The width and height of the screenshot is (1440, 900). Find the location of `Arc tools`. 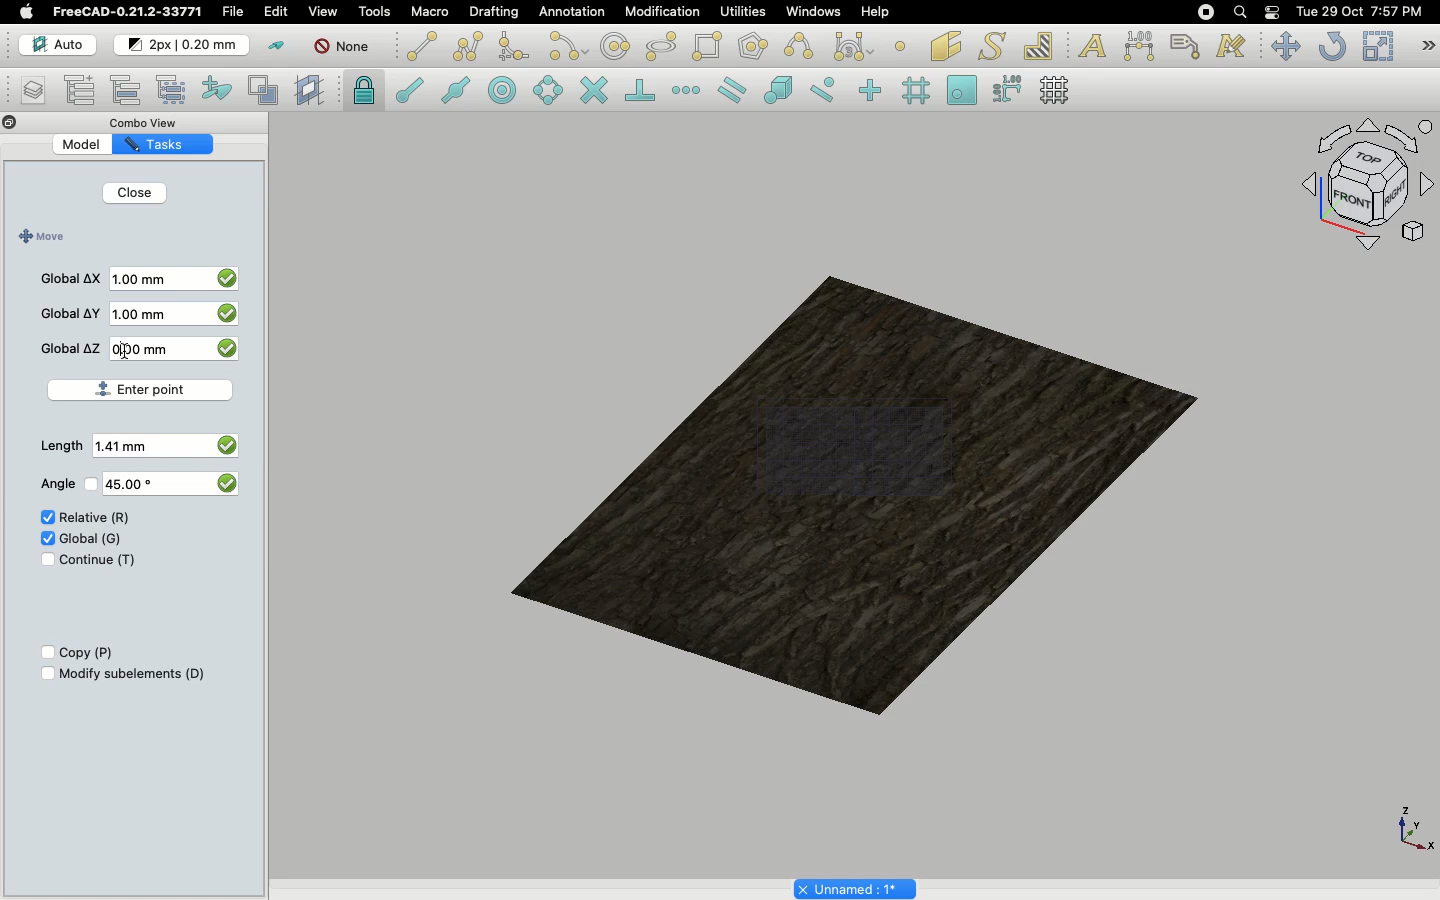

Arc tools is located at coordinates (567, 48).